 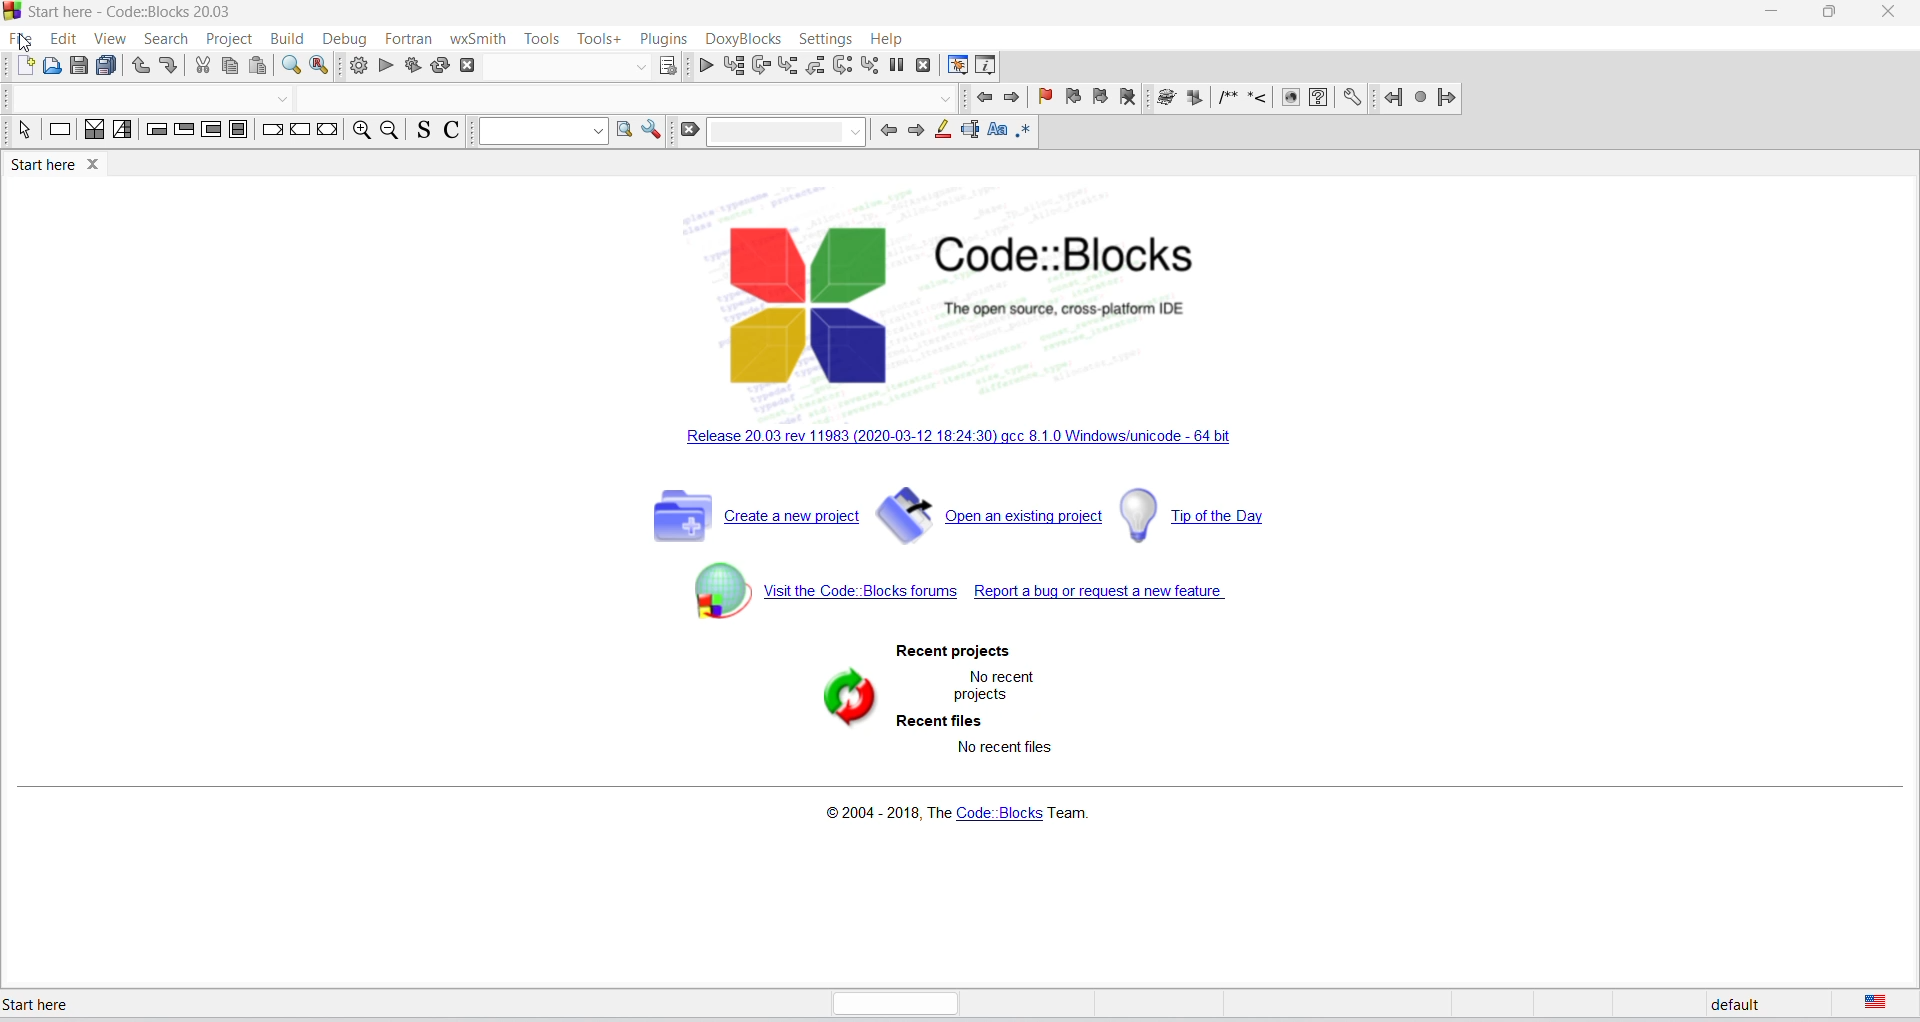 I want to click on tools plus, so click(x=596, y=39).